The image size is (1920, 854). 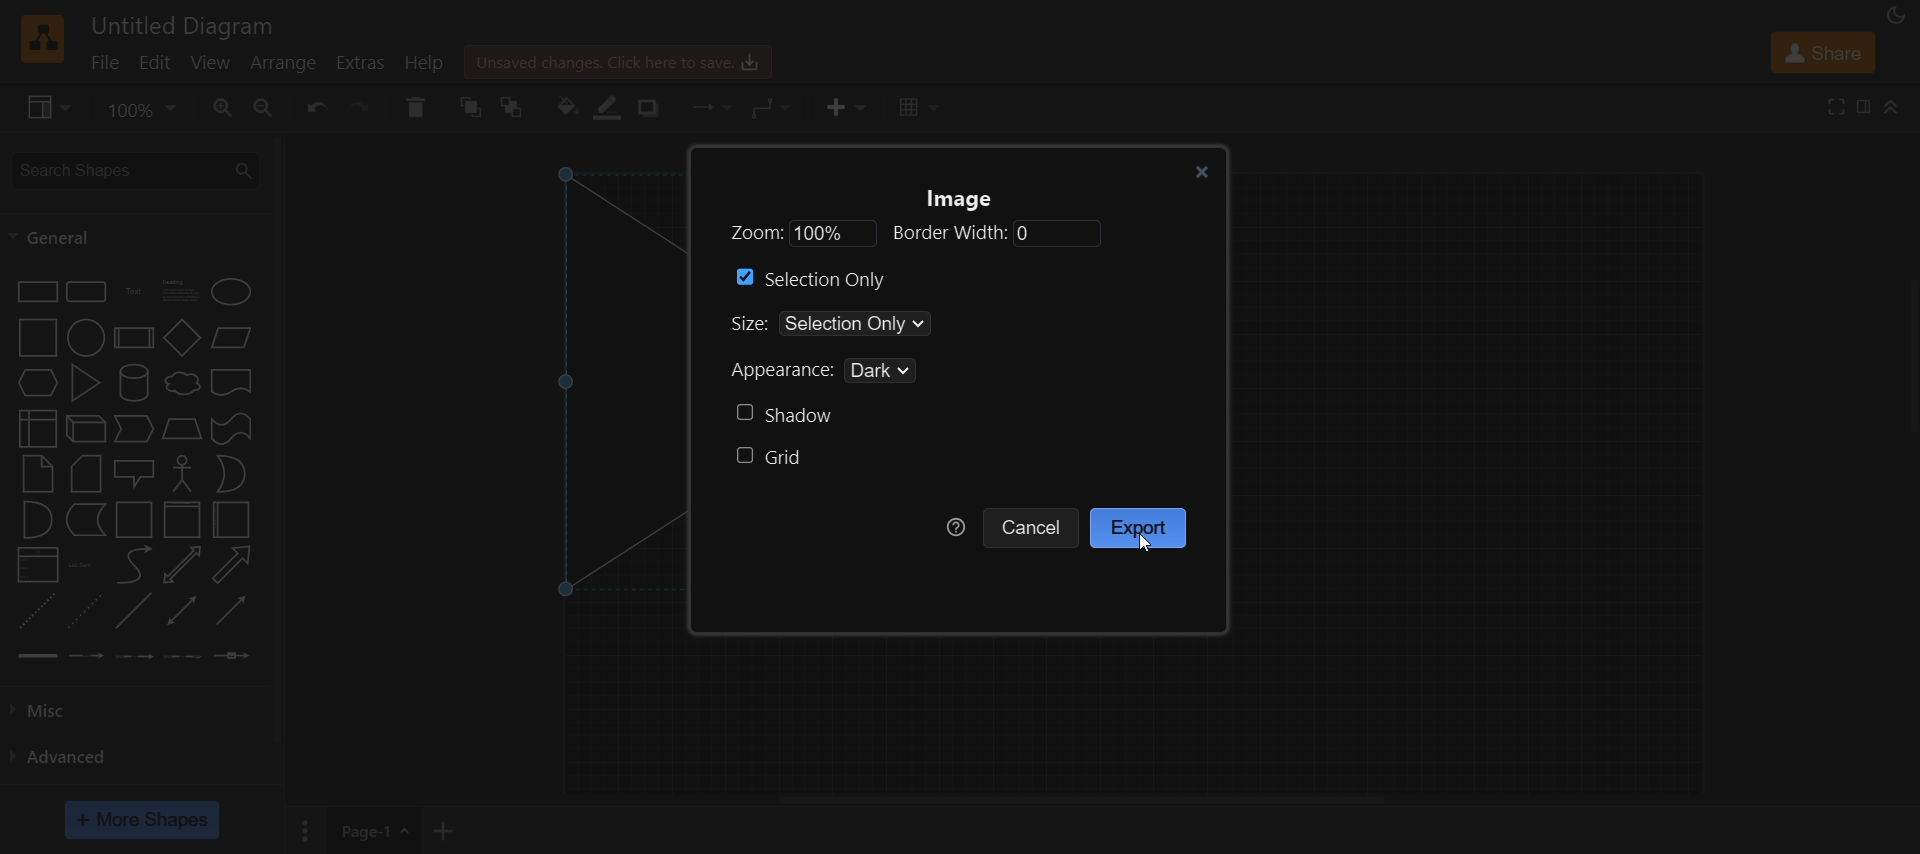 What do you see at coordinates (1146, 544) in the screenshot?
I see `cursor` at bounding box center [1146, 544].